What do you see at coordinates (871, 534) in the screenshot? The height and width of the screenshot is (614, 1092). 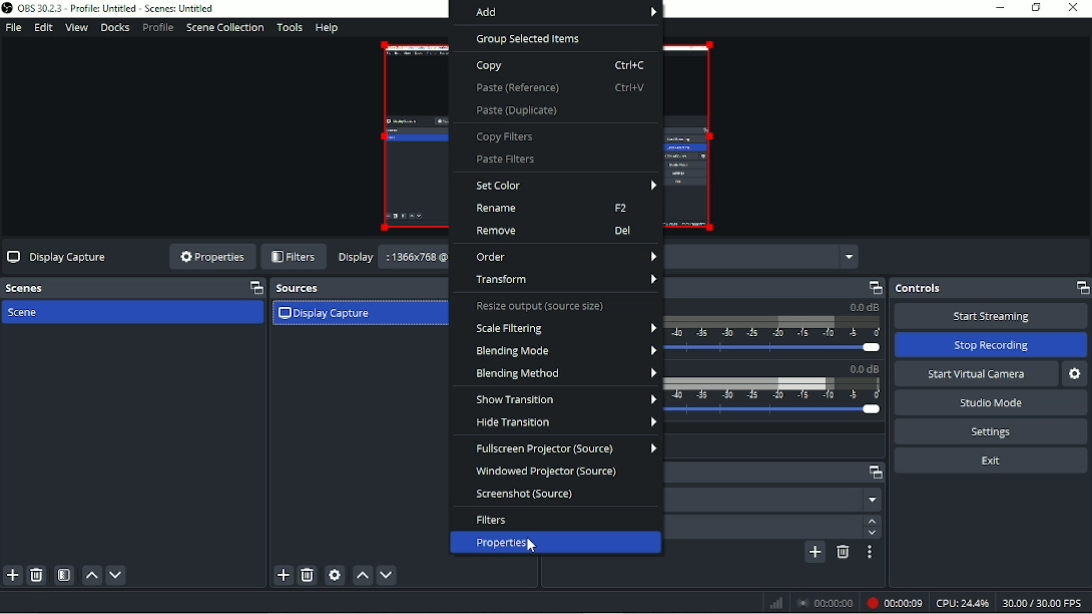 I see `Down arrow` at bounding box center [871, 534].